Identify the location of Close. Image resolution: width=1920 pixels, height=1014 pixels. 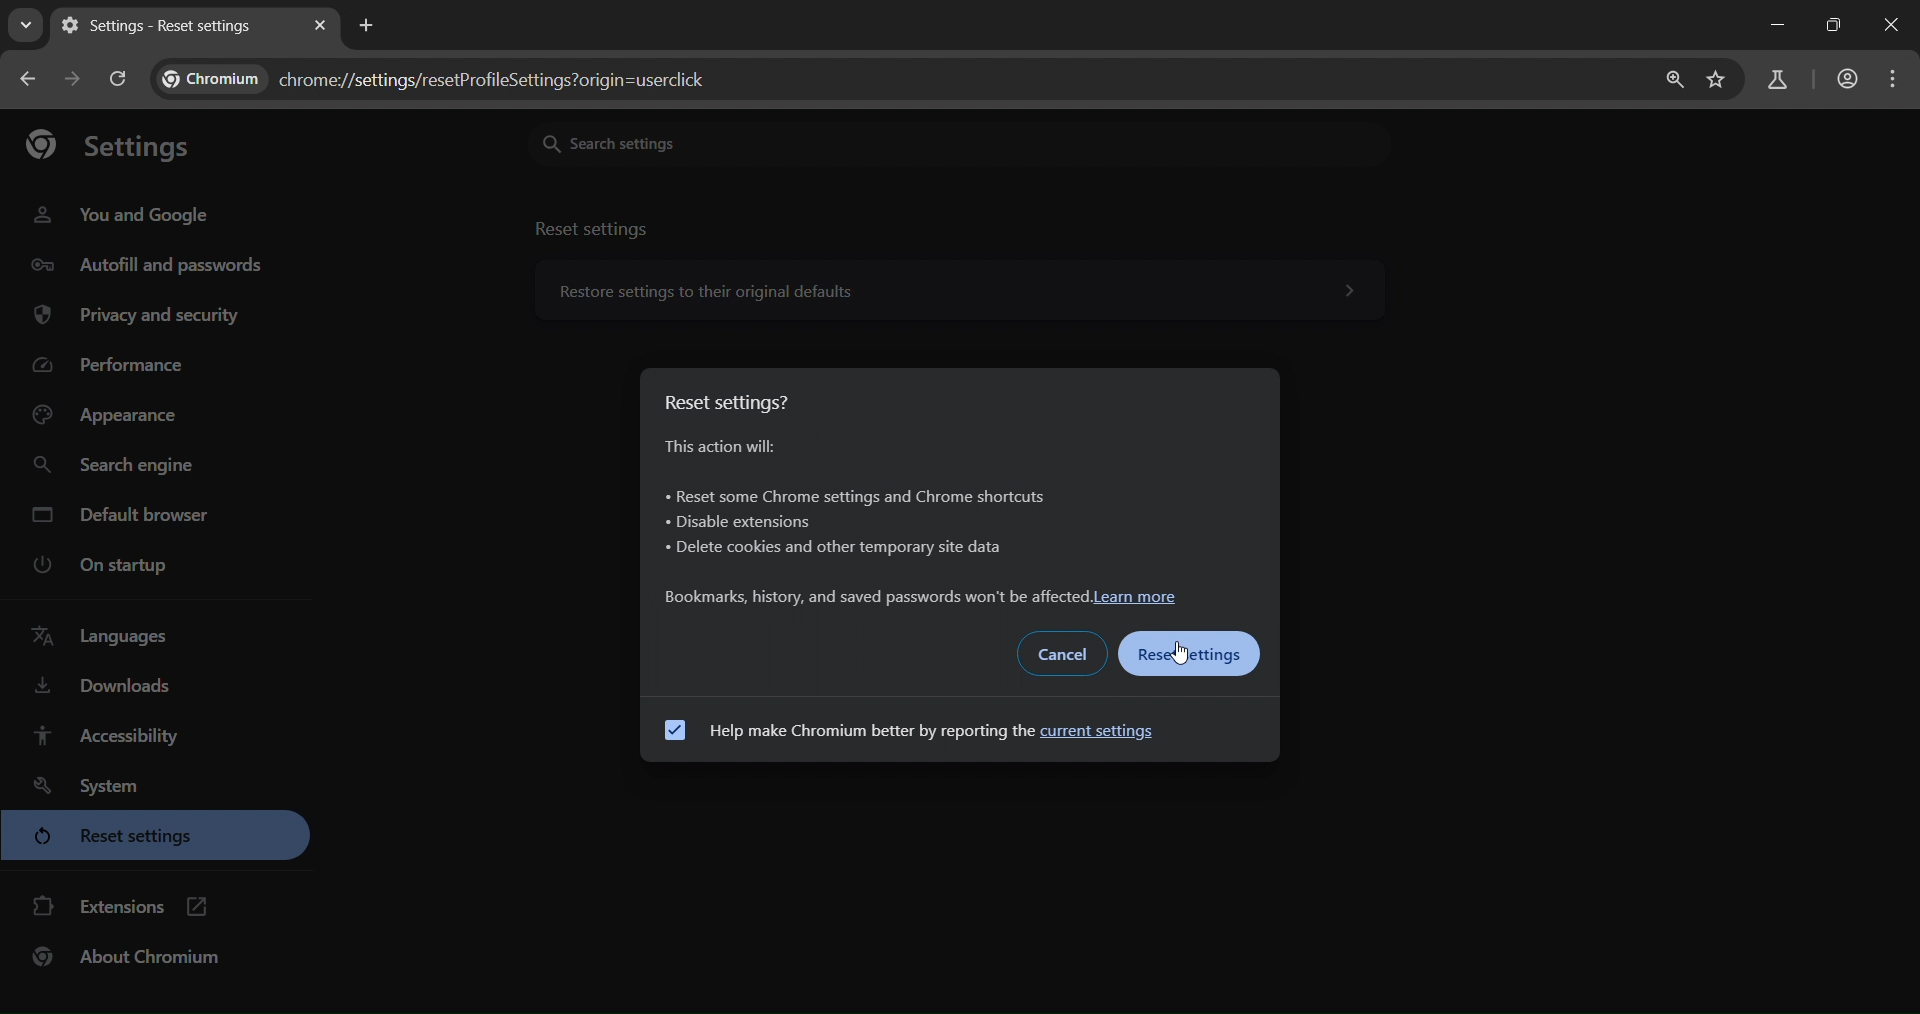
(1894, 23).